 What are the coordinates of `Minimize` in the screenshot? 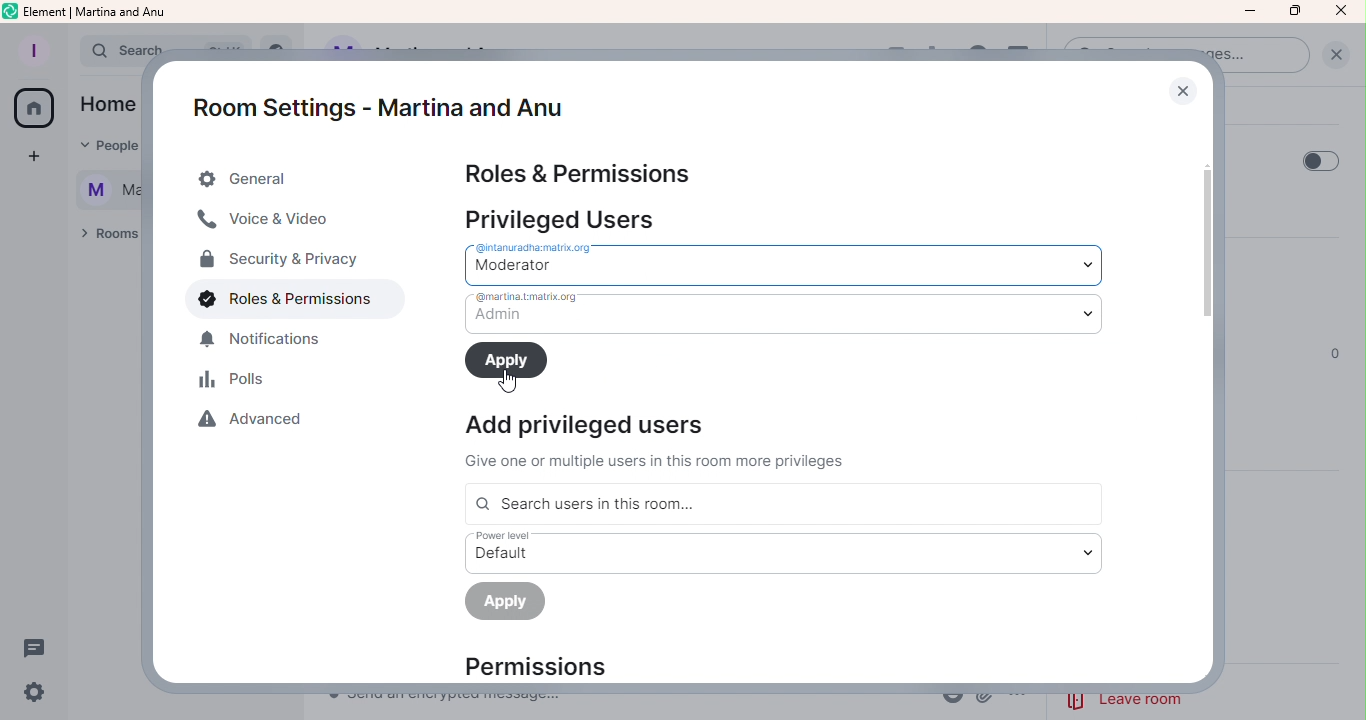 It's located at (1249, 11).